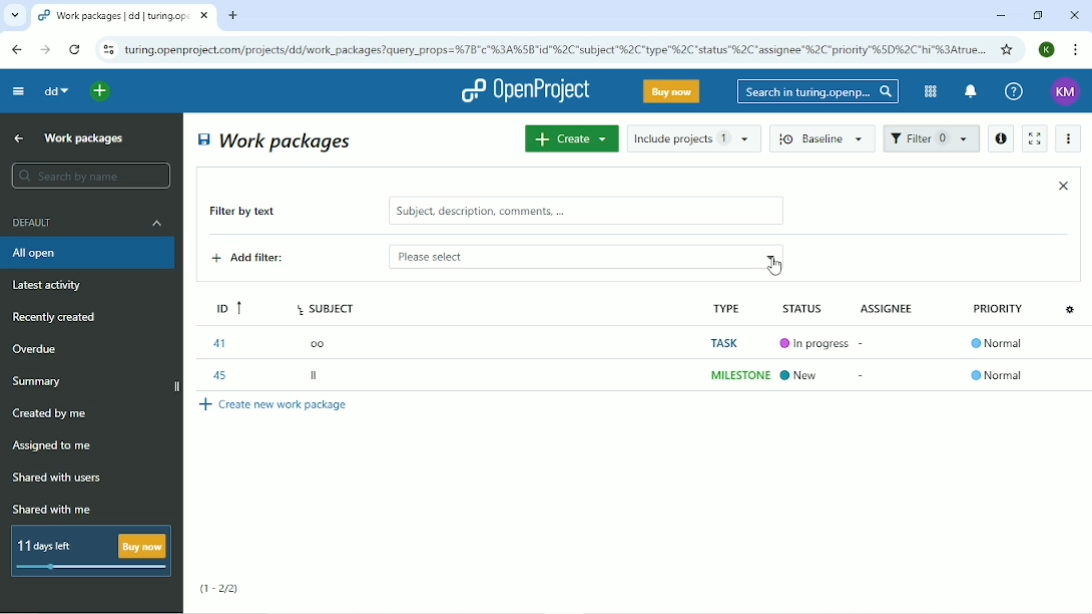 This screenshot has width=1092, height=614. I want to click on cursor, so click(774, 268).